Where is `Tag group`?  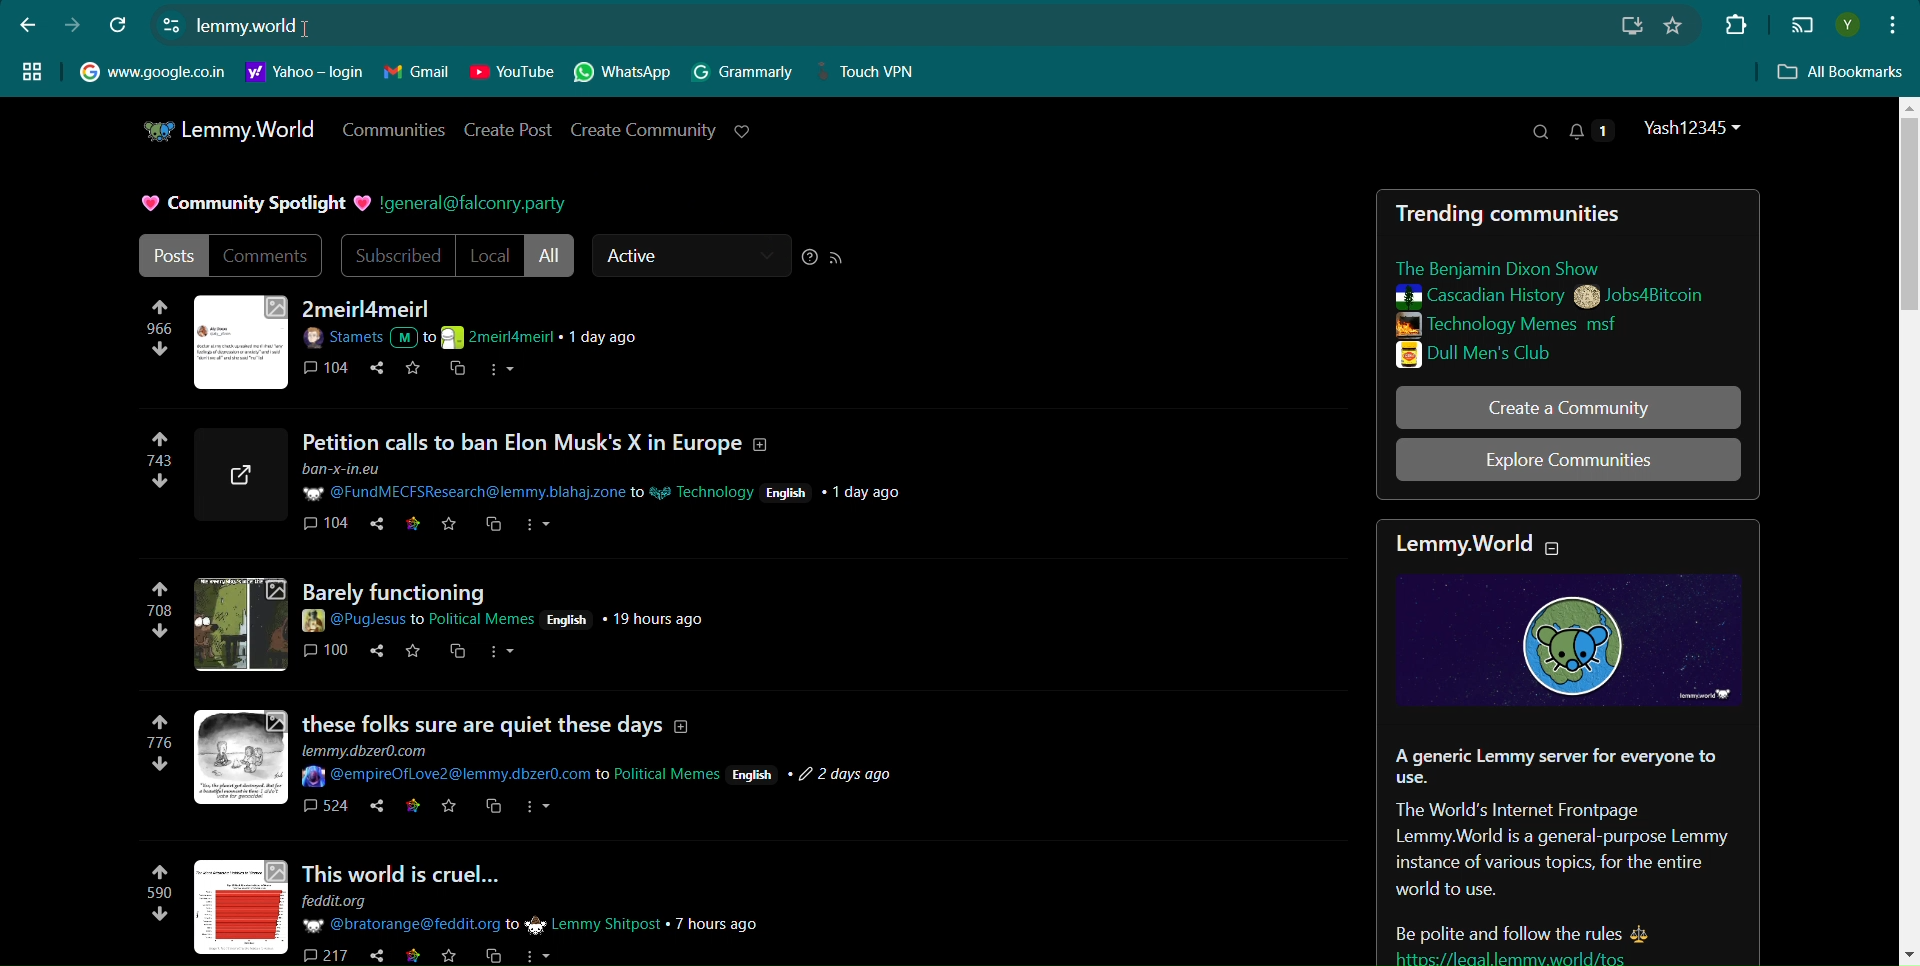
Tag group is located at coordinates (32, 70).